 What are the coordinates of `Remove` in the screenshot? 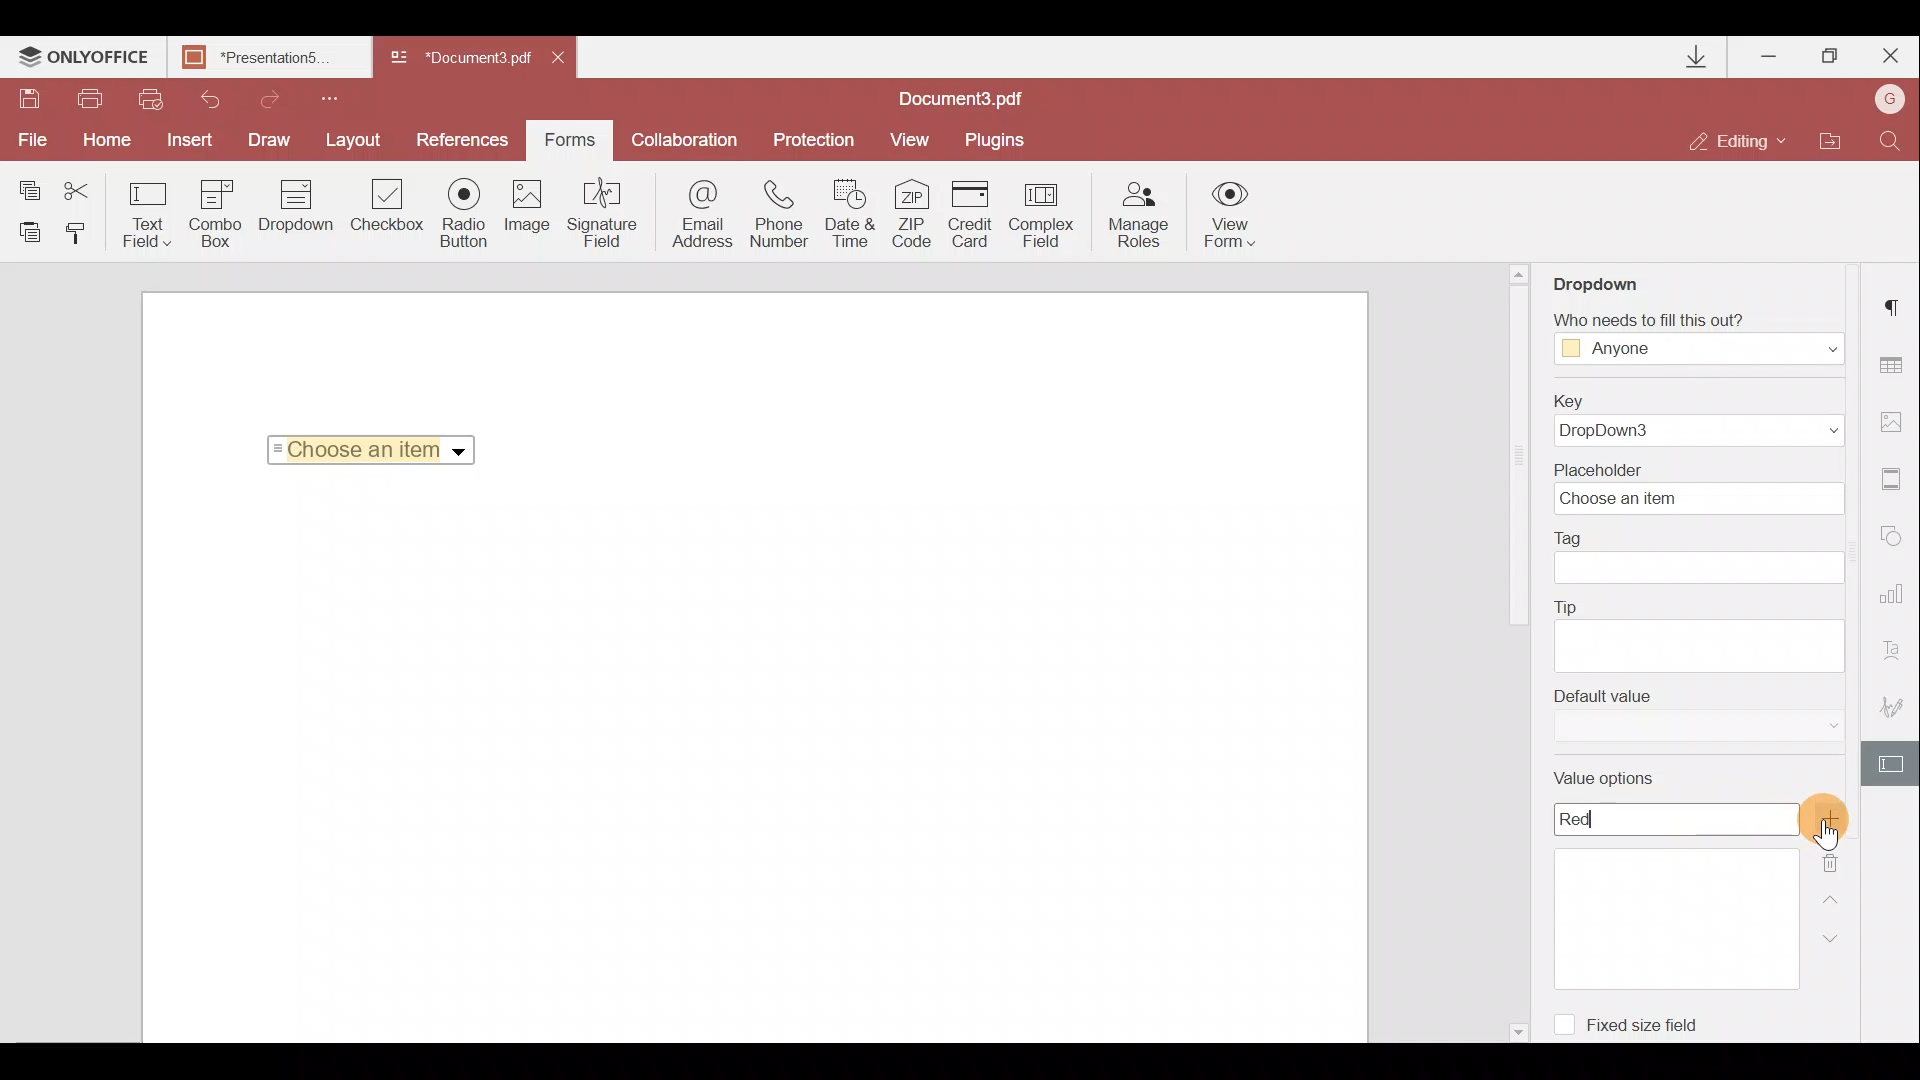 It's located at (1835, 857).